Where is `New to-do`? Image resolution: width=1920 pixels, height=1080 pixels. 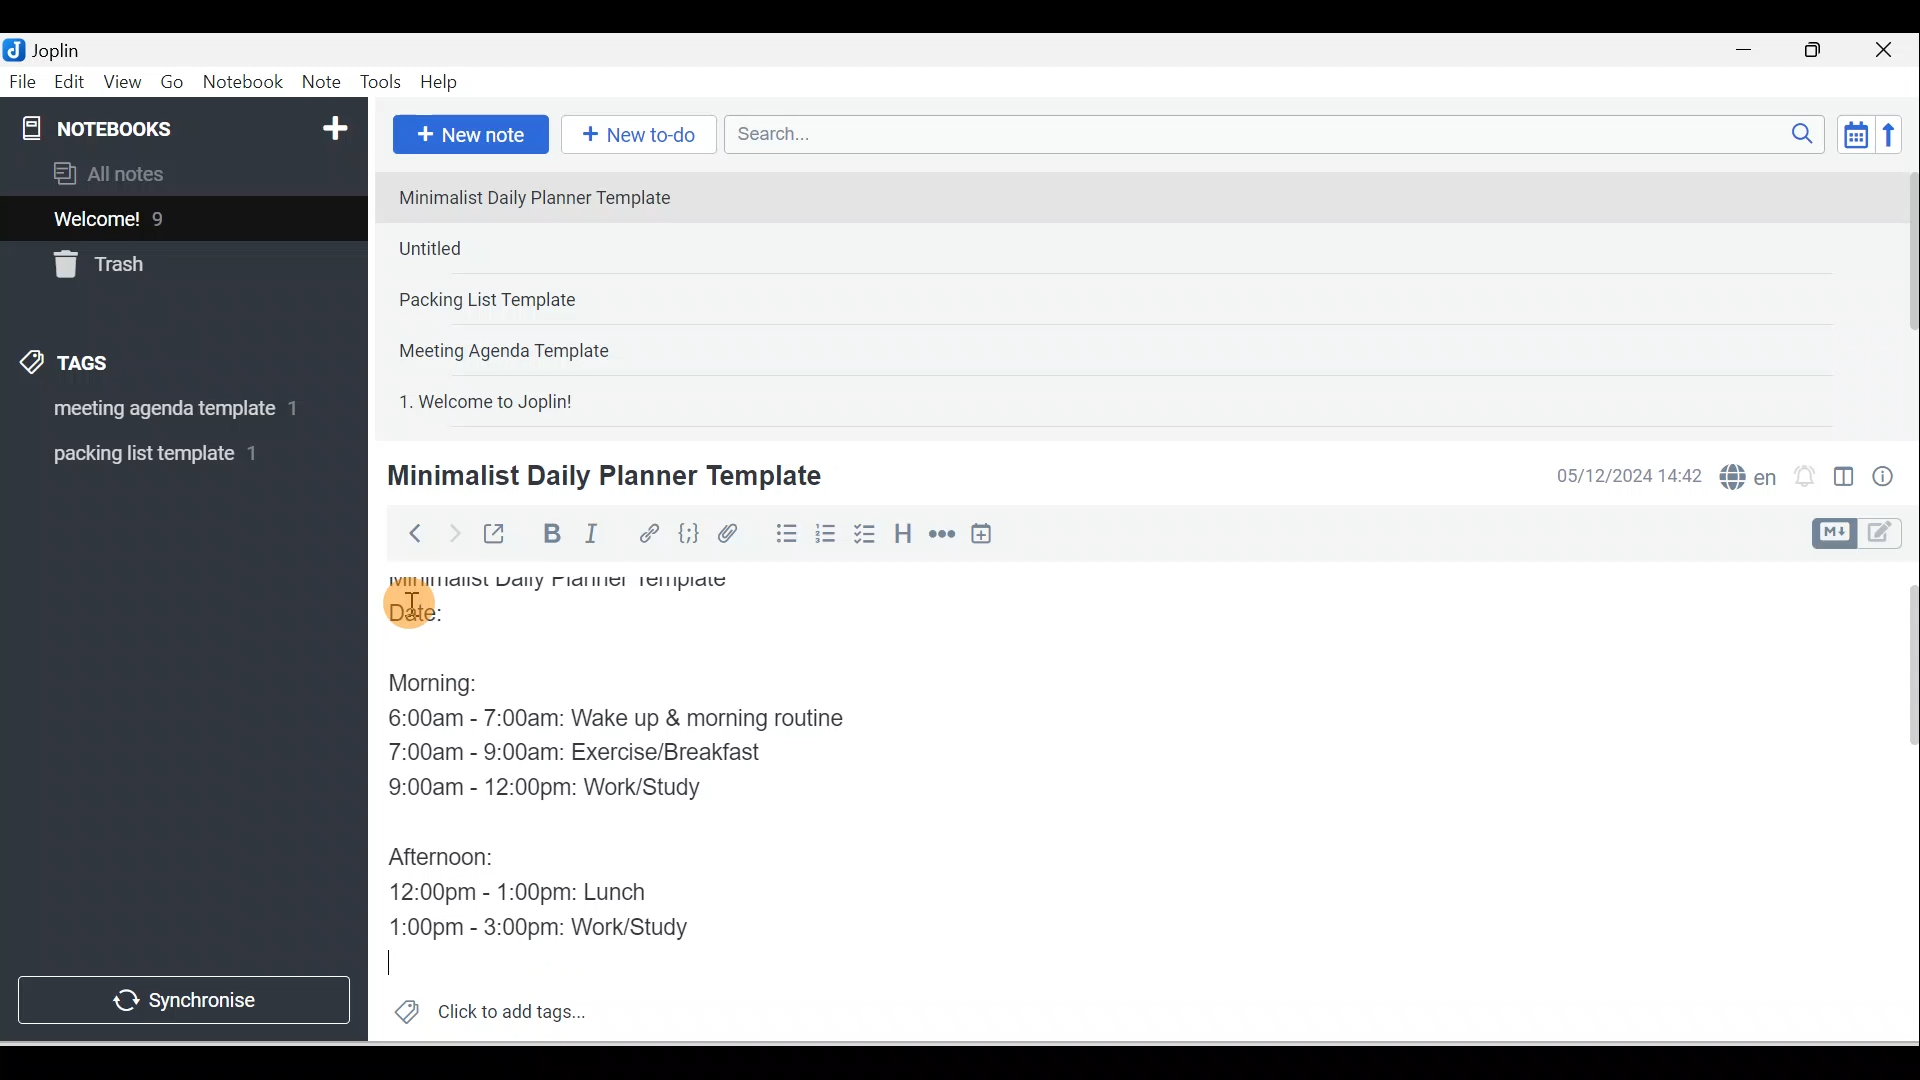
New to-do is located at coordinates (634, 136).